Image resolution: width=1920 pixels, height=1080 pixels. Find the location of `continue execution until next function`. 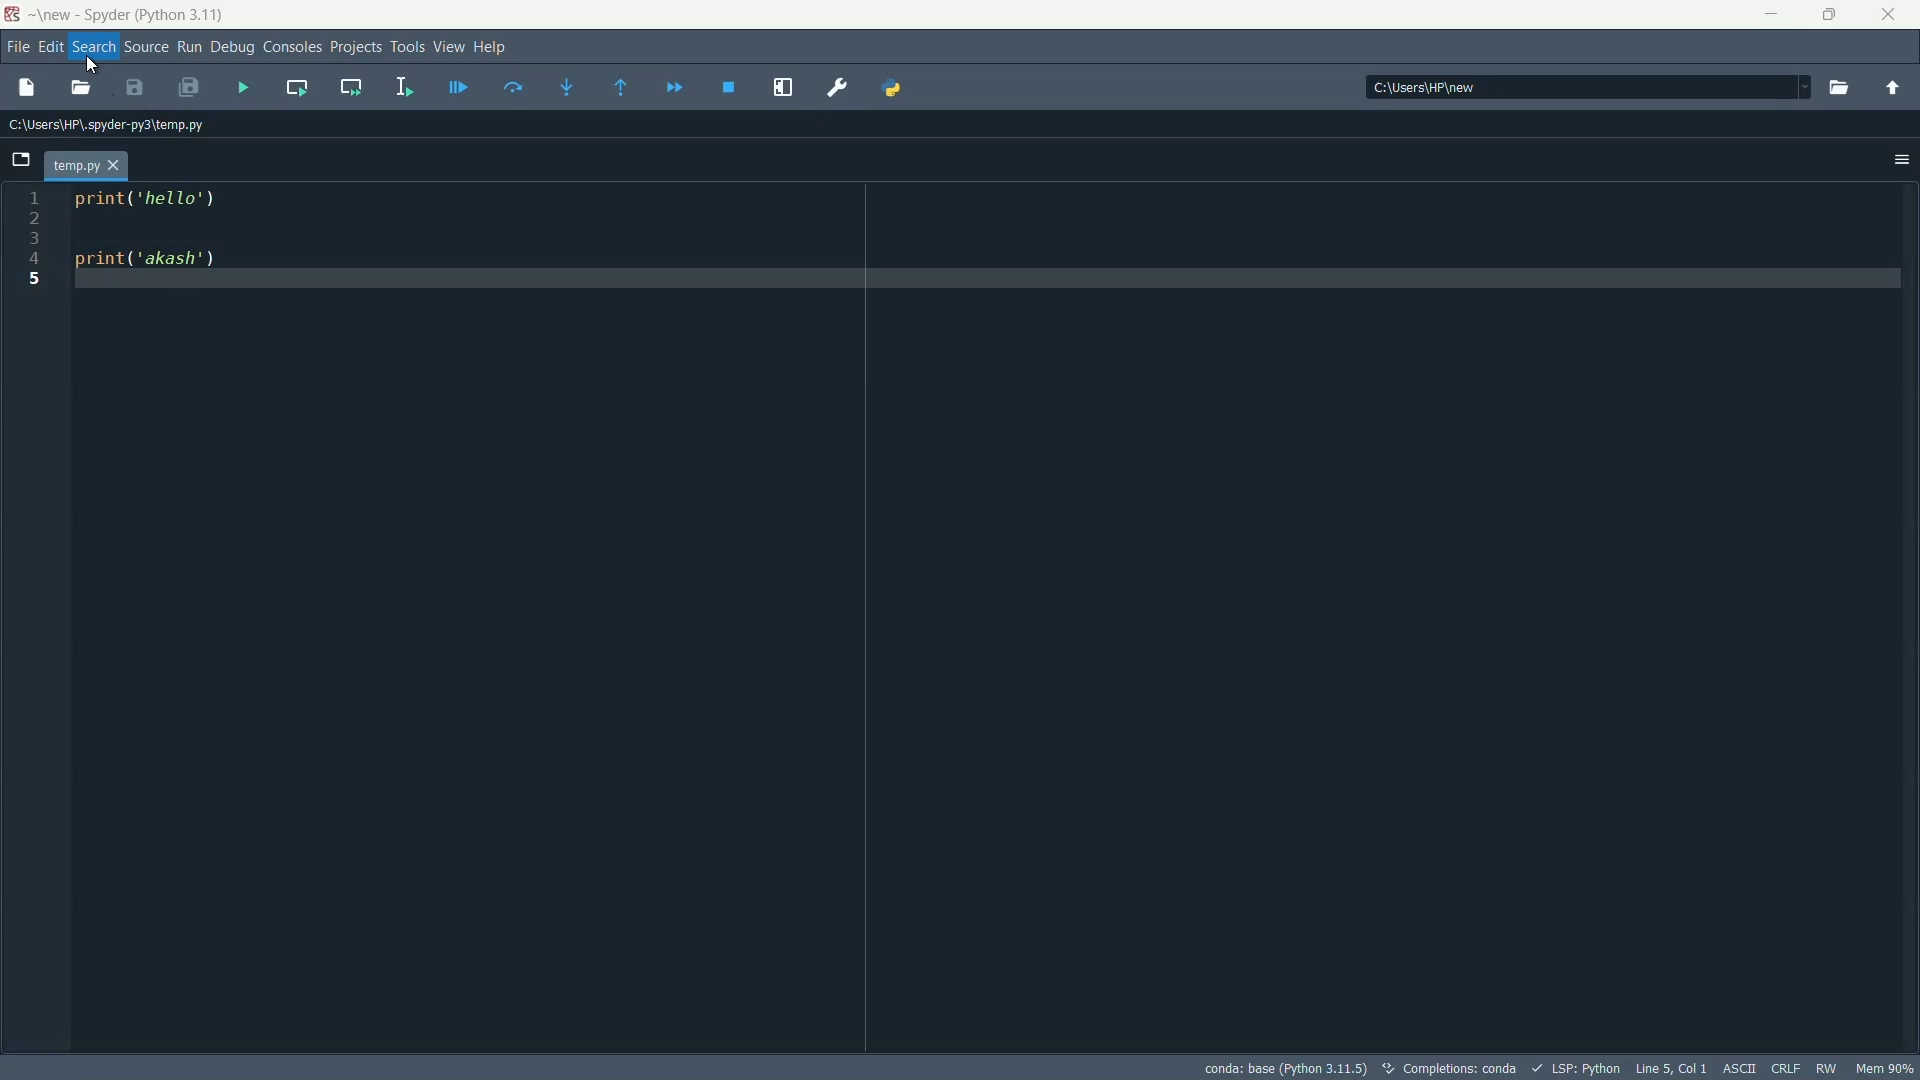

continue execution until next function is located at coordinates (621, 87).